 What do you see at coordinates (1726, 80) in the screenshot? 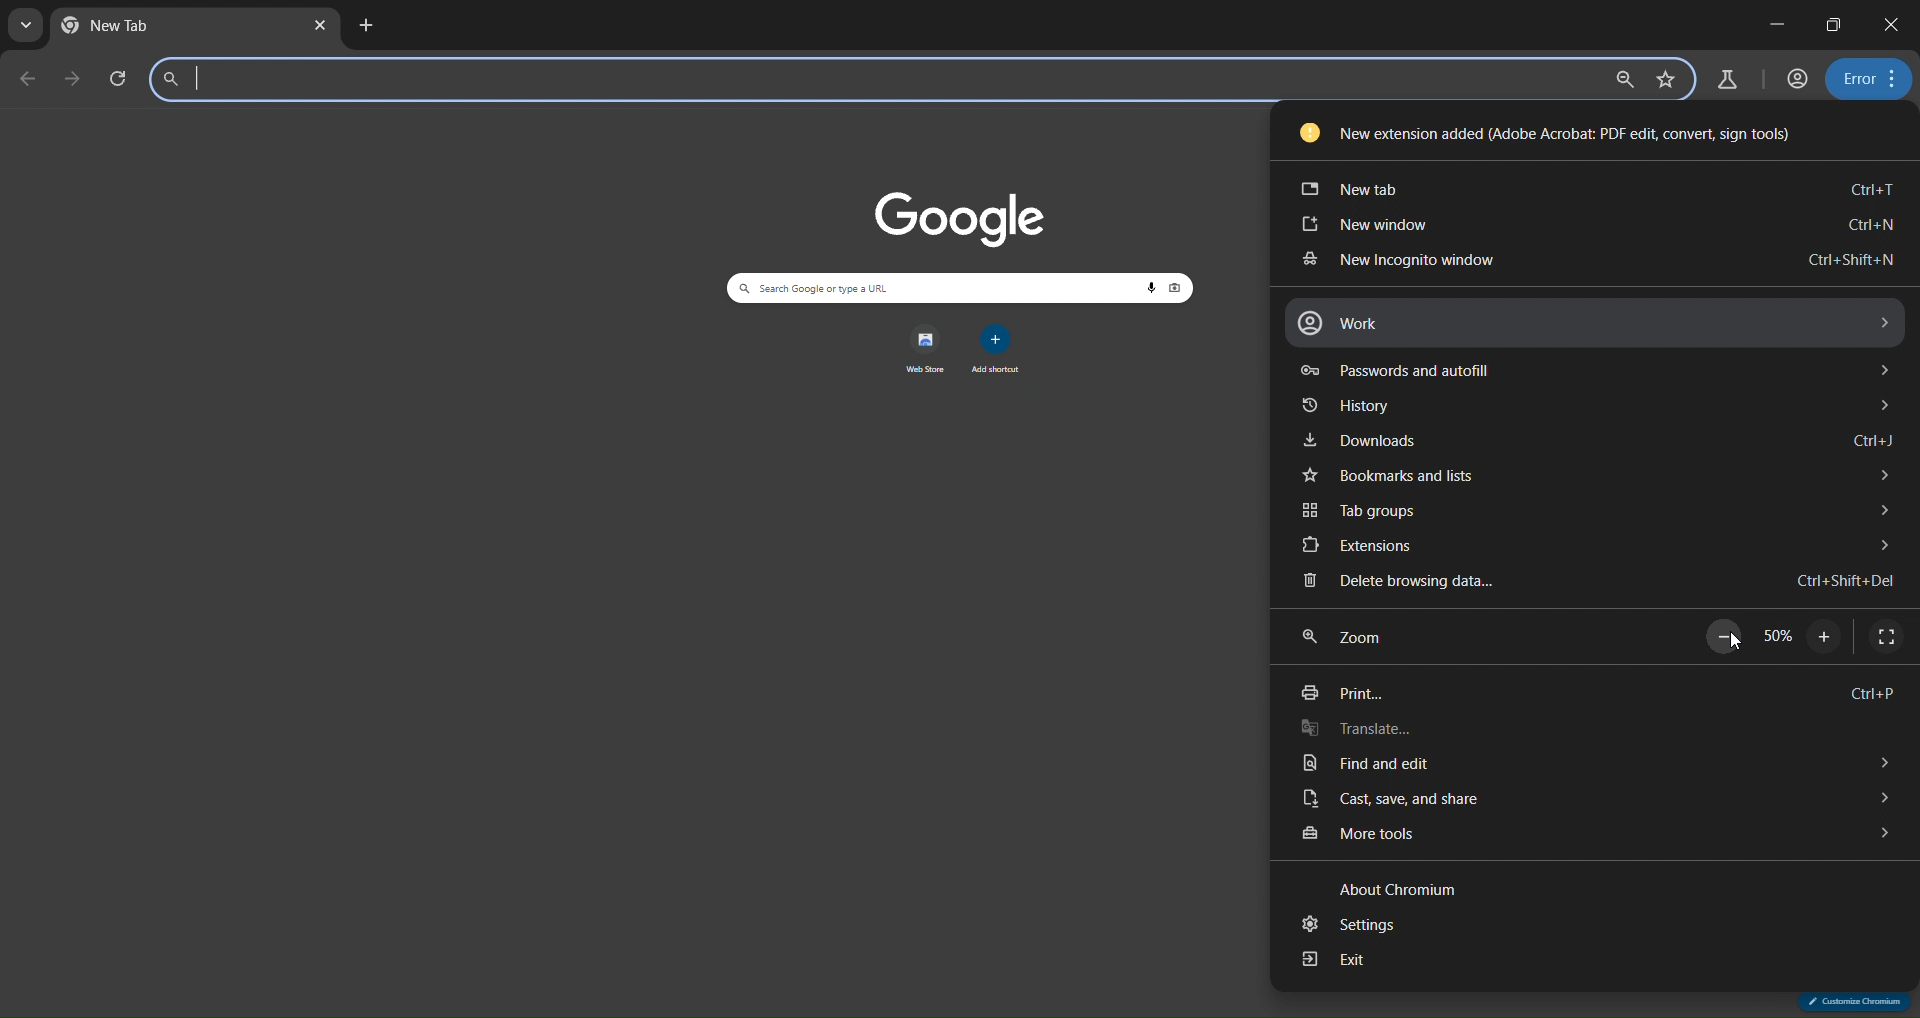
I see `search labs` at bounding box center [1726, 80].